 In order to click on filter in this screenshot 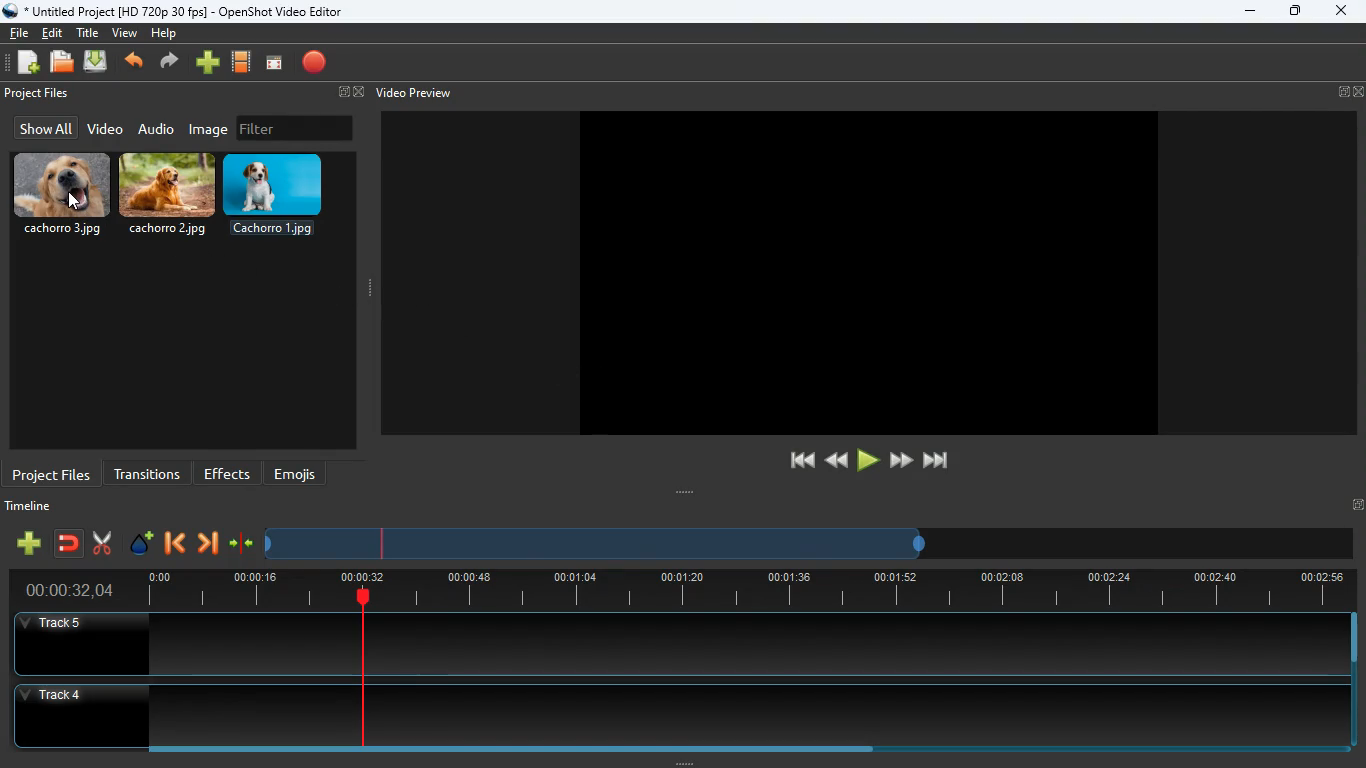, I will do `click(295, 128)`.